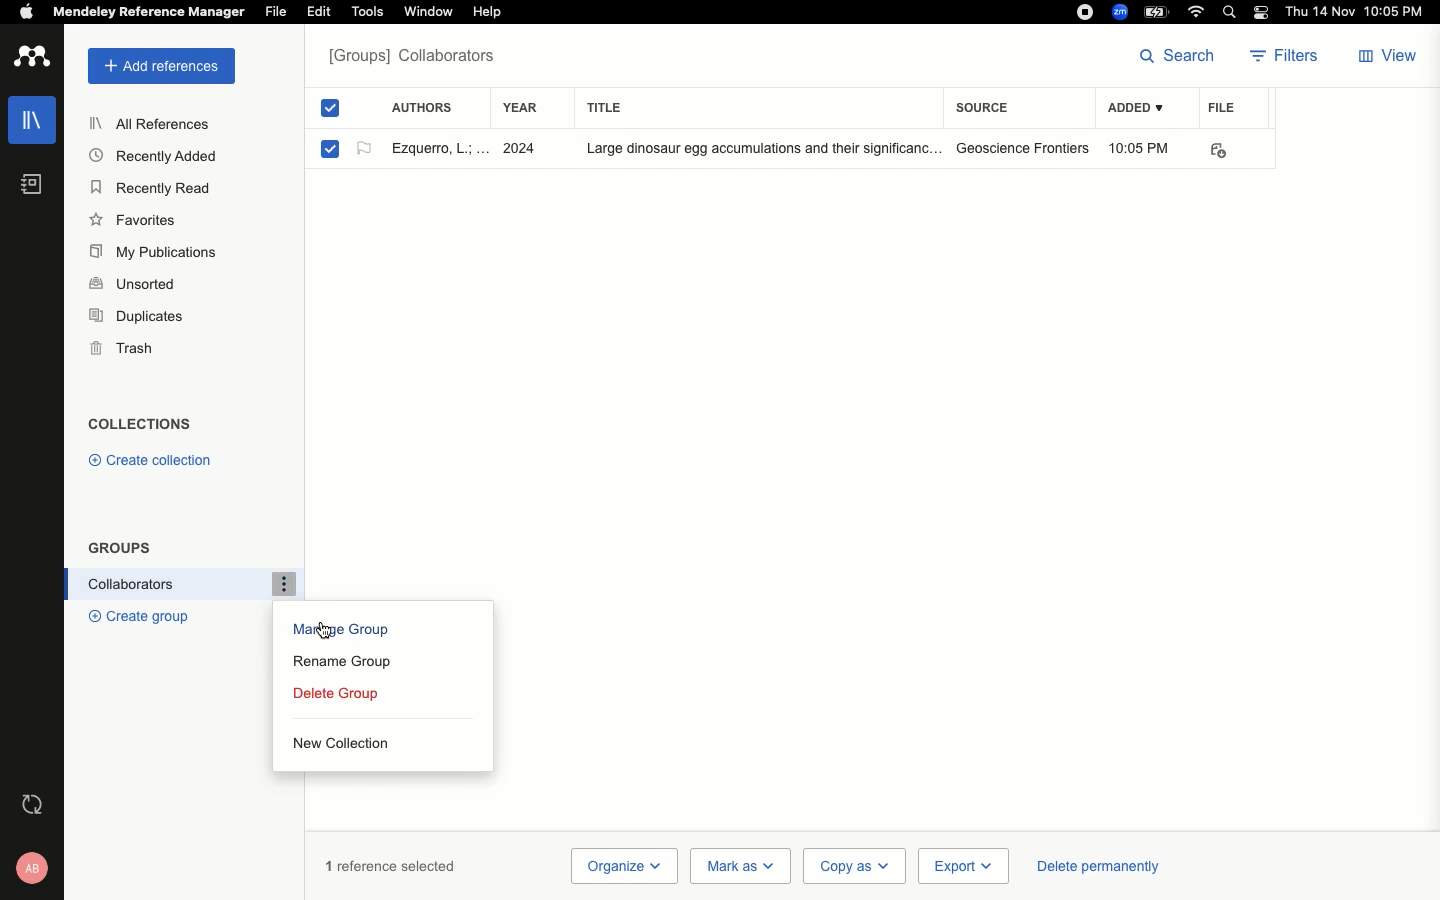 The width and height of the screenshot is (1440, 900). What do you see at coordinates (1159, 11) in the screenshot?
I see `Charge` at bounding box center [1159, 11].